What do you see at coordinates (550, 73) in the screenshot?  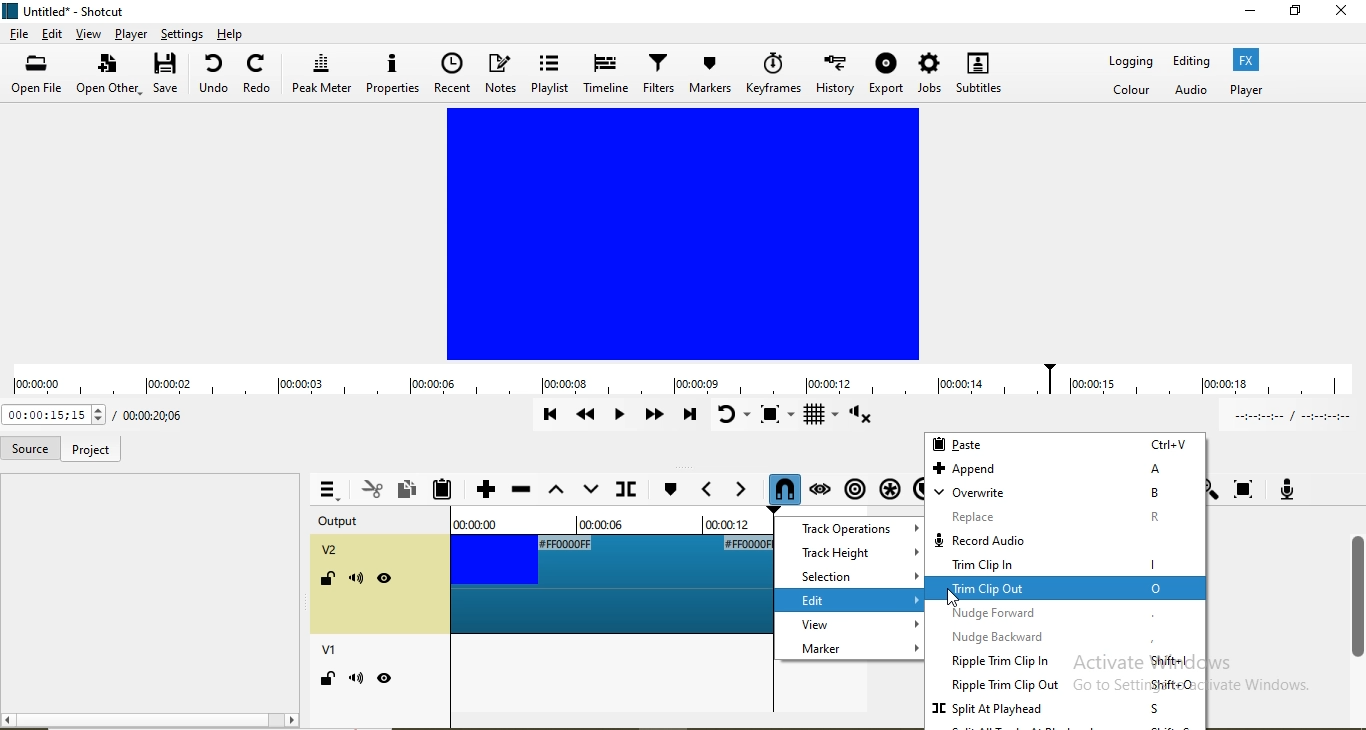 I see `playlist` at bounding box center [550, 73].